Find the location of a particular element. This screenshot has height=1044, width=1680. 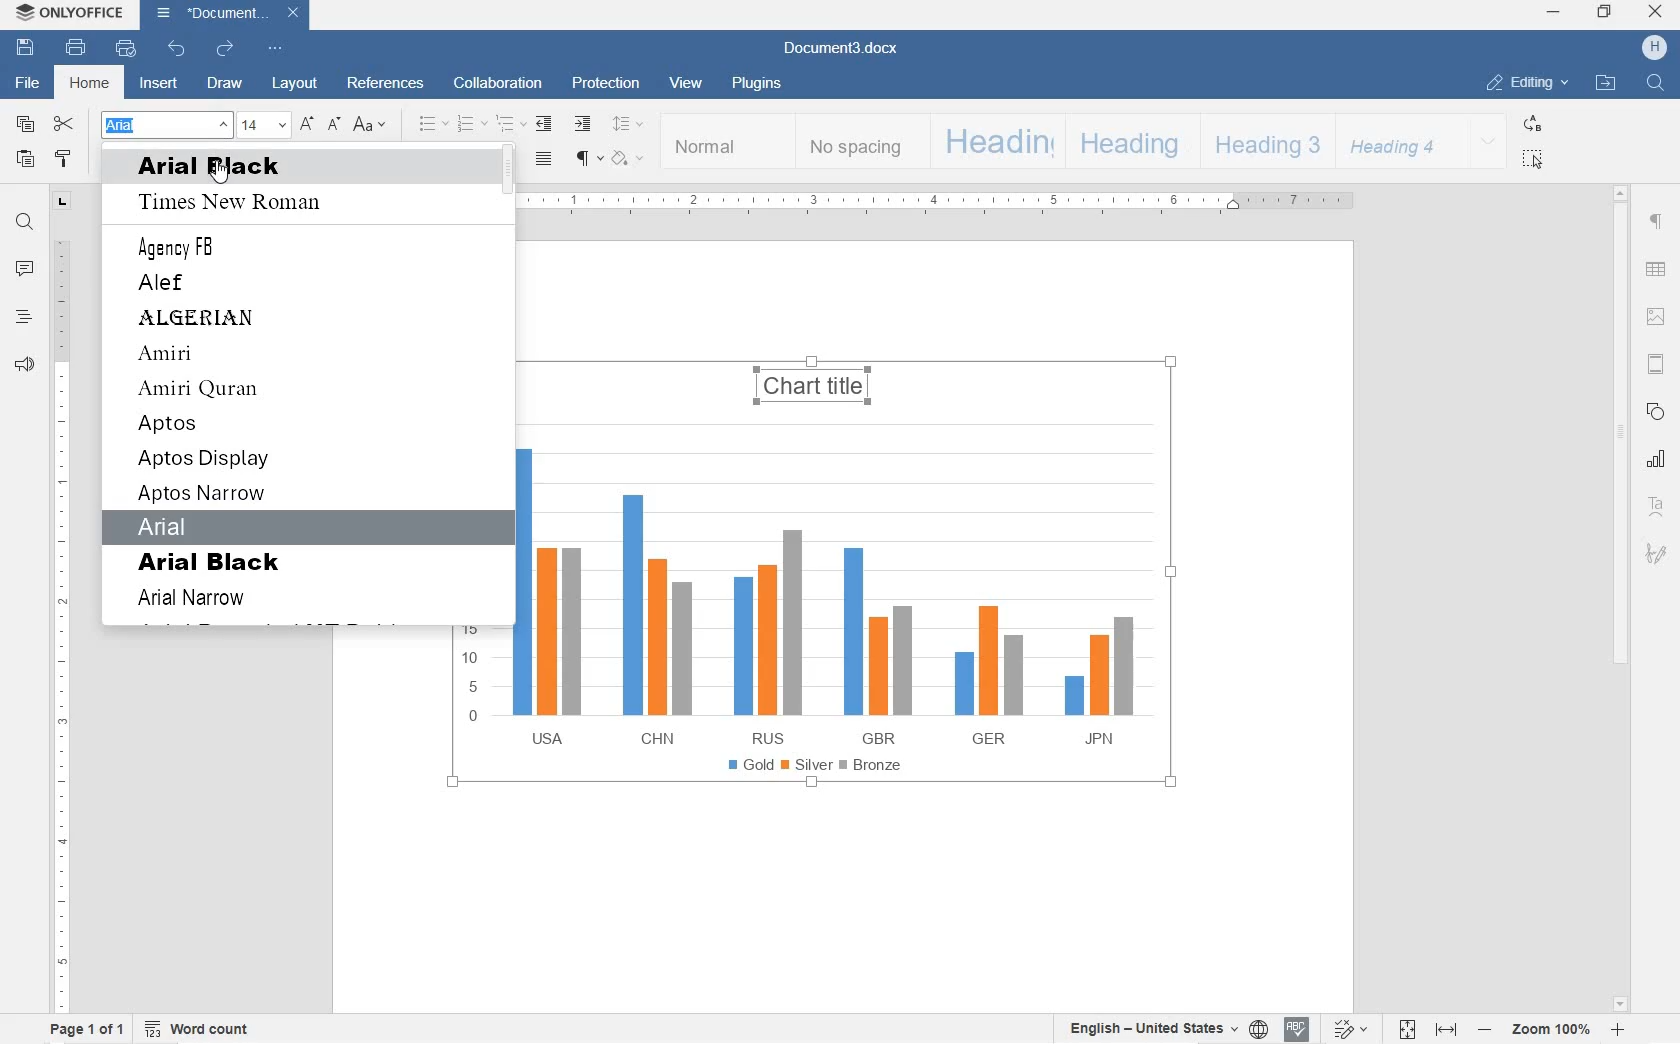

CUSTOMIZE QUICK ACCESS TOOLBAR is located at coordinates (273, 48).